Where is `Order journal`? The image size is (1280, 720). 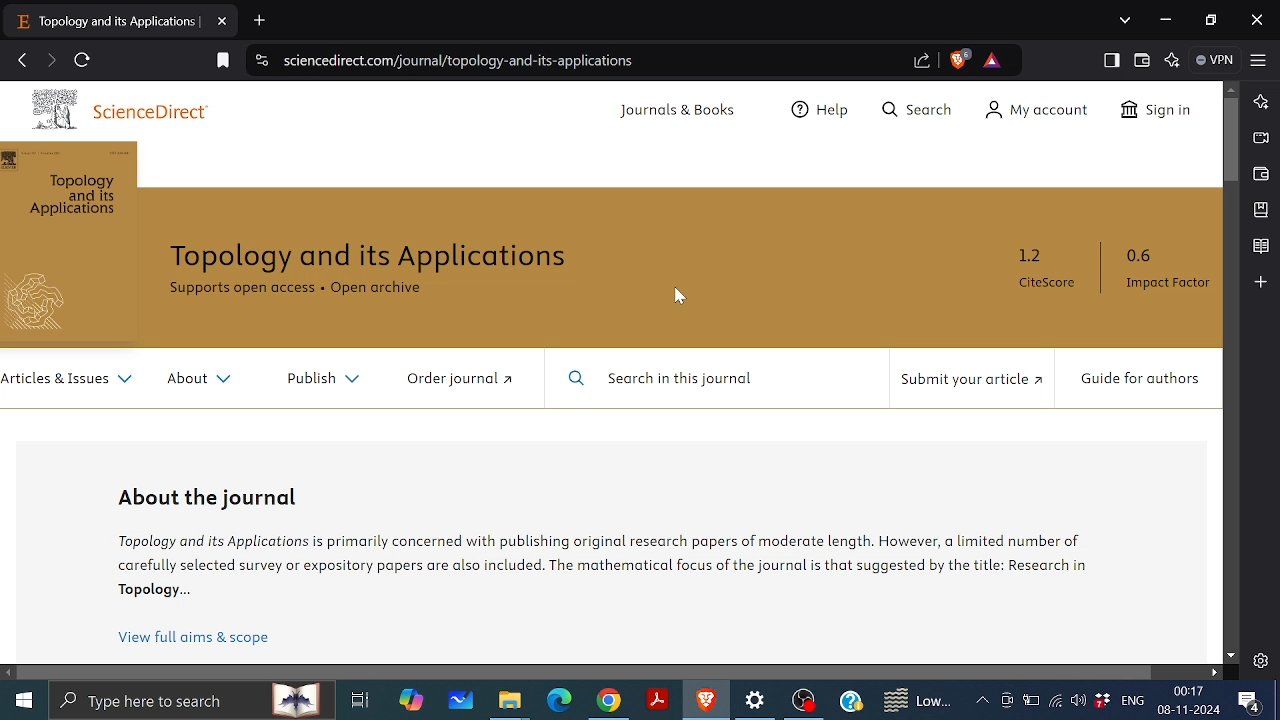 Order journal is located at coordinates (461, 380).